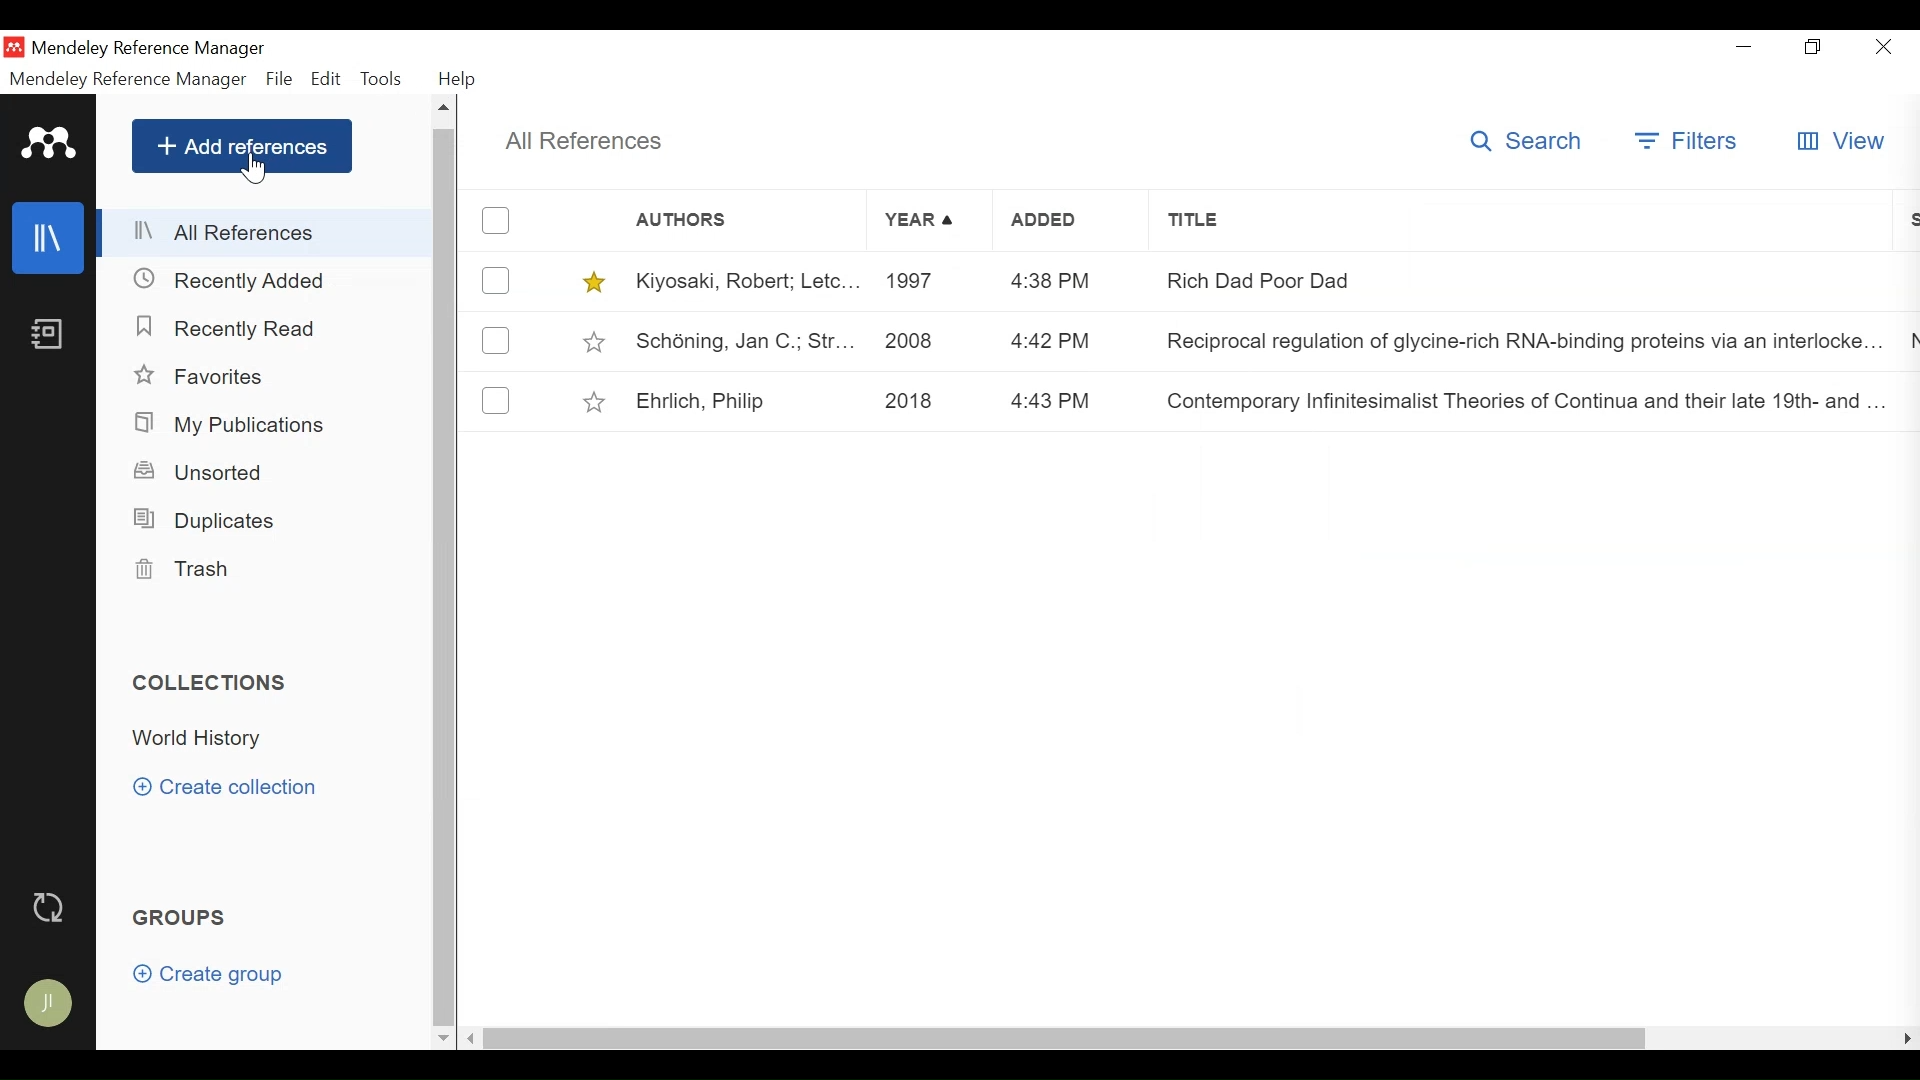 The image size is (1920, 1080). What do you see at coordinates (596, 402) in the screenshot?
I see `Toggle favorites` at bounding box center [596, 402].